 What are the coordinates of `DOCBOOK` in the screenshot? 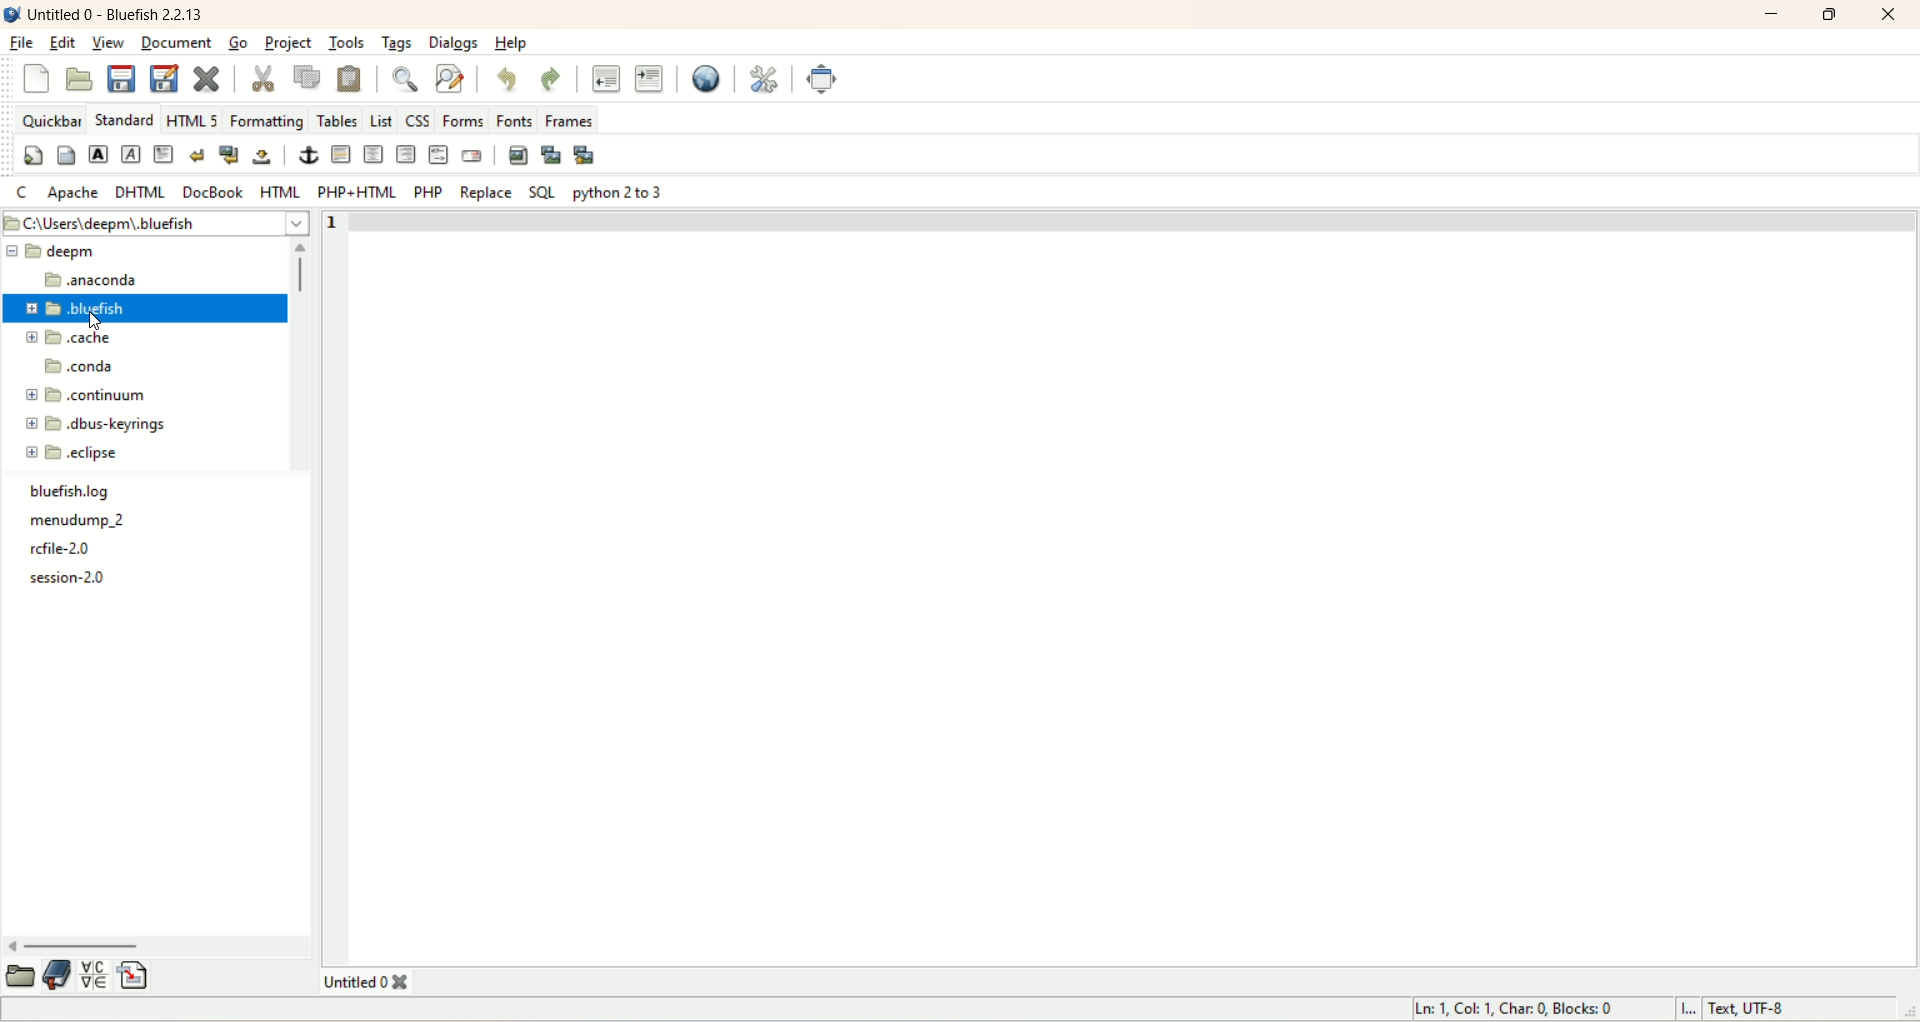 It's located at (215, 192).